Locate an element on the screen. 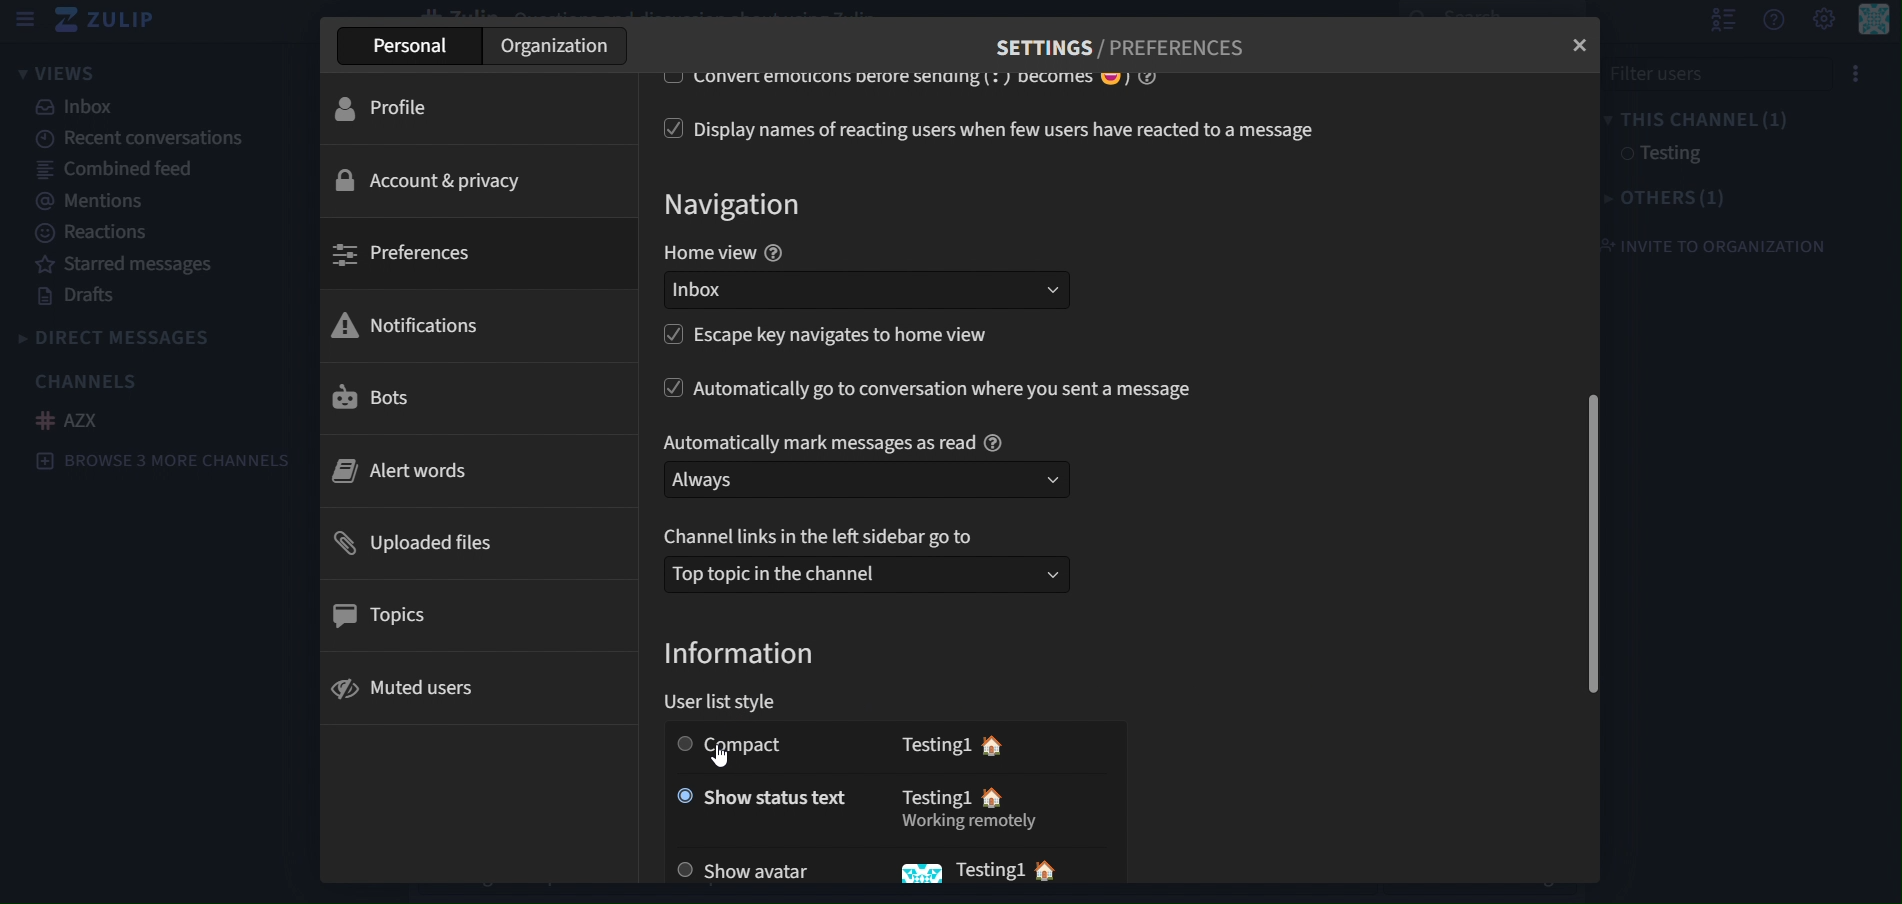 The height and width of the screenshot is (904, 1902). AZX is located at coordinates (67, 419).